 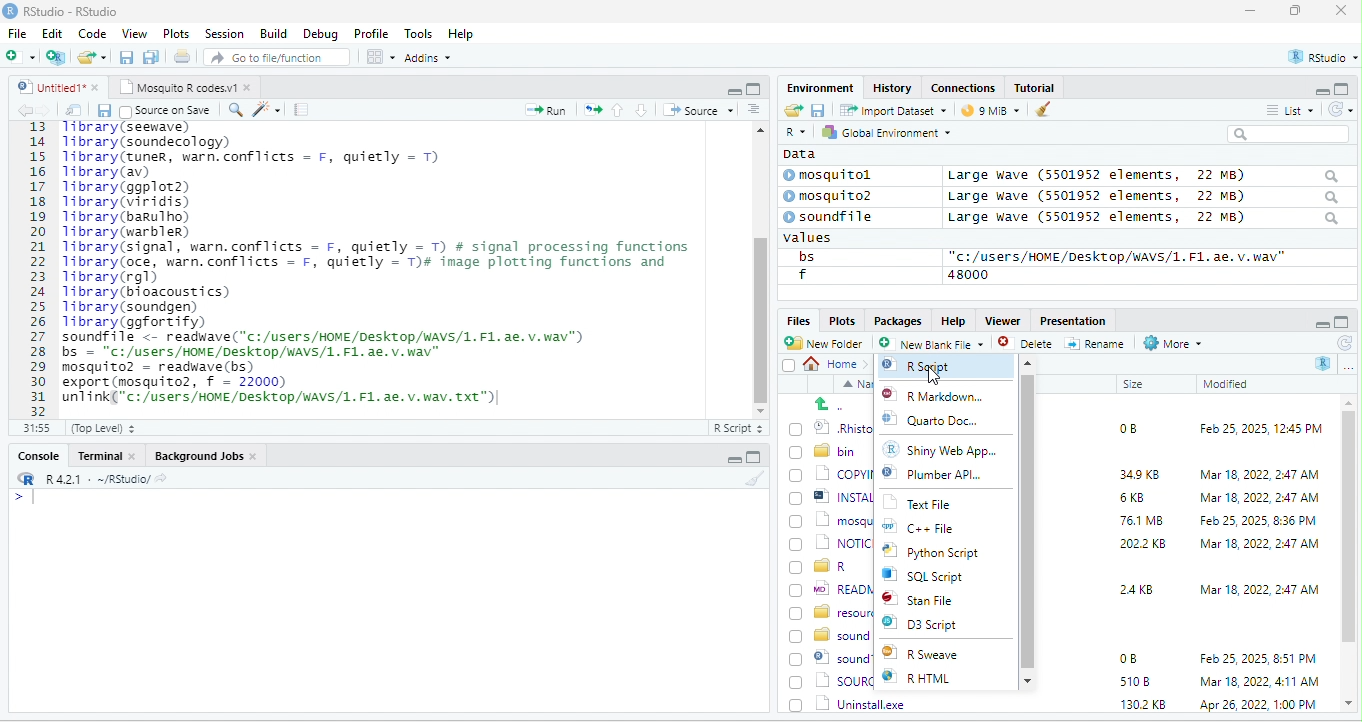 I want to click on cursor, so click(x=932, y=373).